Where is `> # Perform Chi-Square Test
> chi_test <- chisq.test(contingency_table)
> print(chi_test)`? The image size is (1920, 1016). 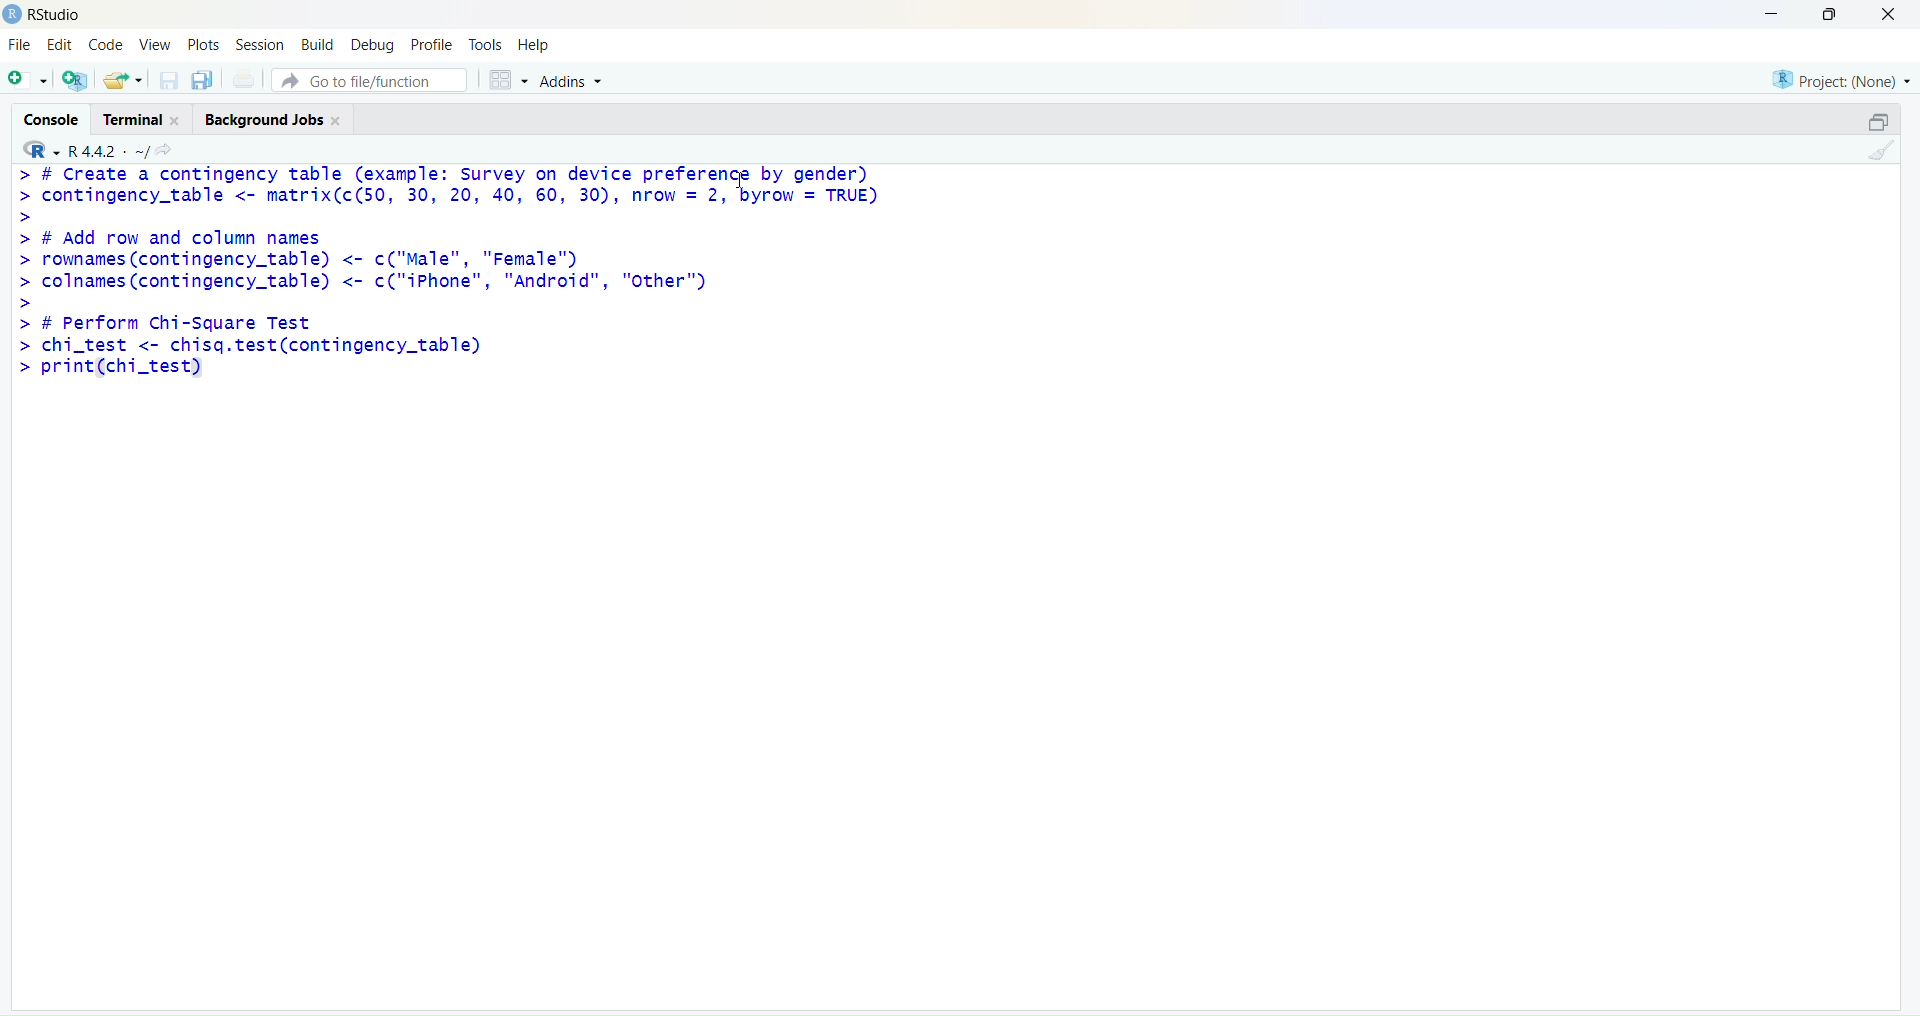 > # Perform Chi-Square Test
> chi_test <- chisq.test(contingency_table)
> print(chi_test) is located at coordinates (251, 347).